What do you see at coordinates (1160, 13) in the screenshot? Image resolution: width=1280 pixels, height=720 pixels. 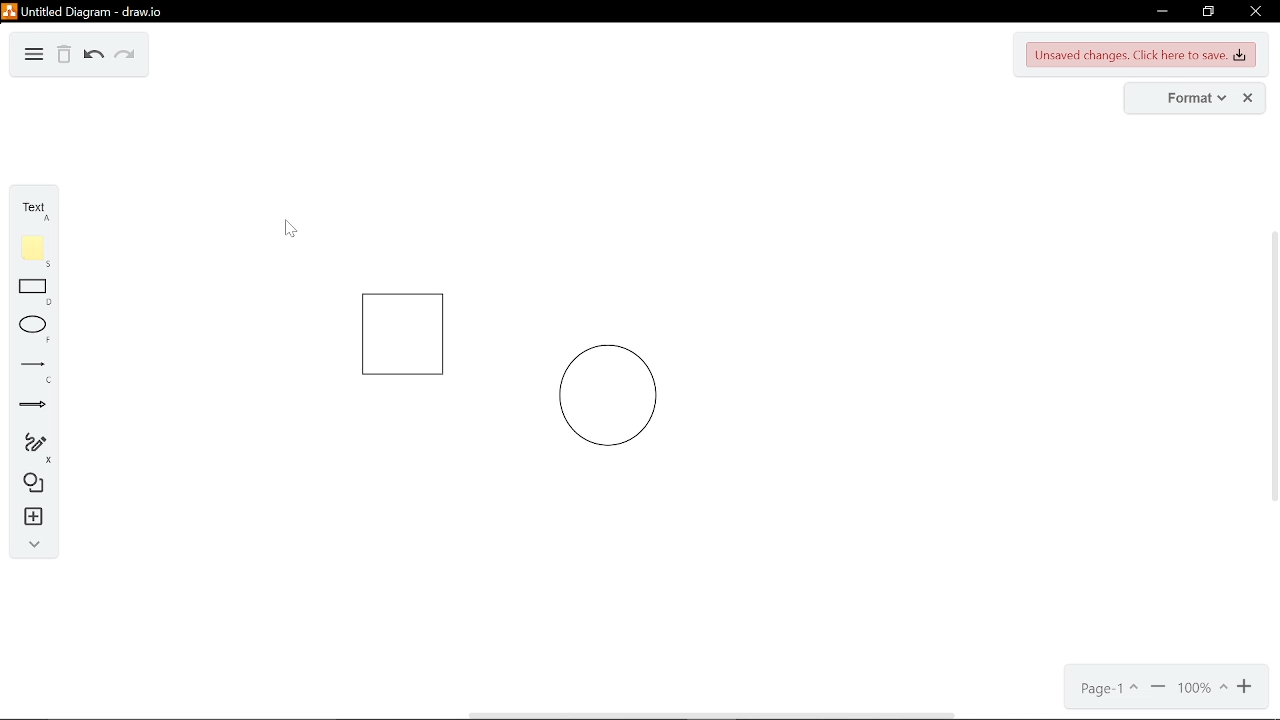 I see `minimize` at bounding box center [1160, 13].